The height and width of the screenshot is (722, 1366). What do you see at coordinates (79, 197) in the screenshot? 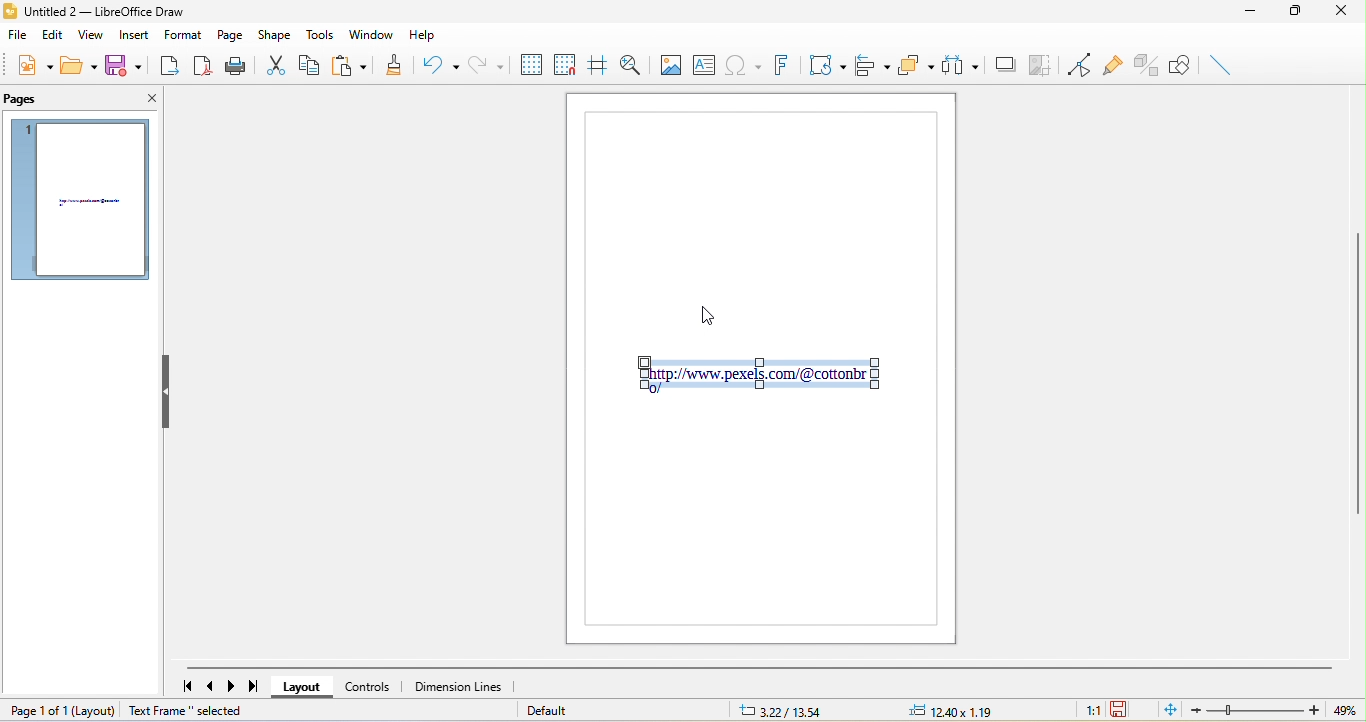
I see `page 1` at bounding box center [79, 197].